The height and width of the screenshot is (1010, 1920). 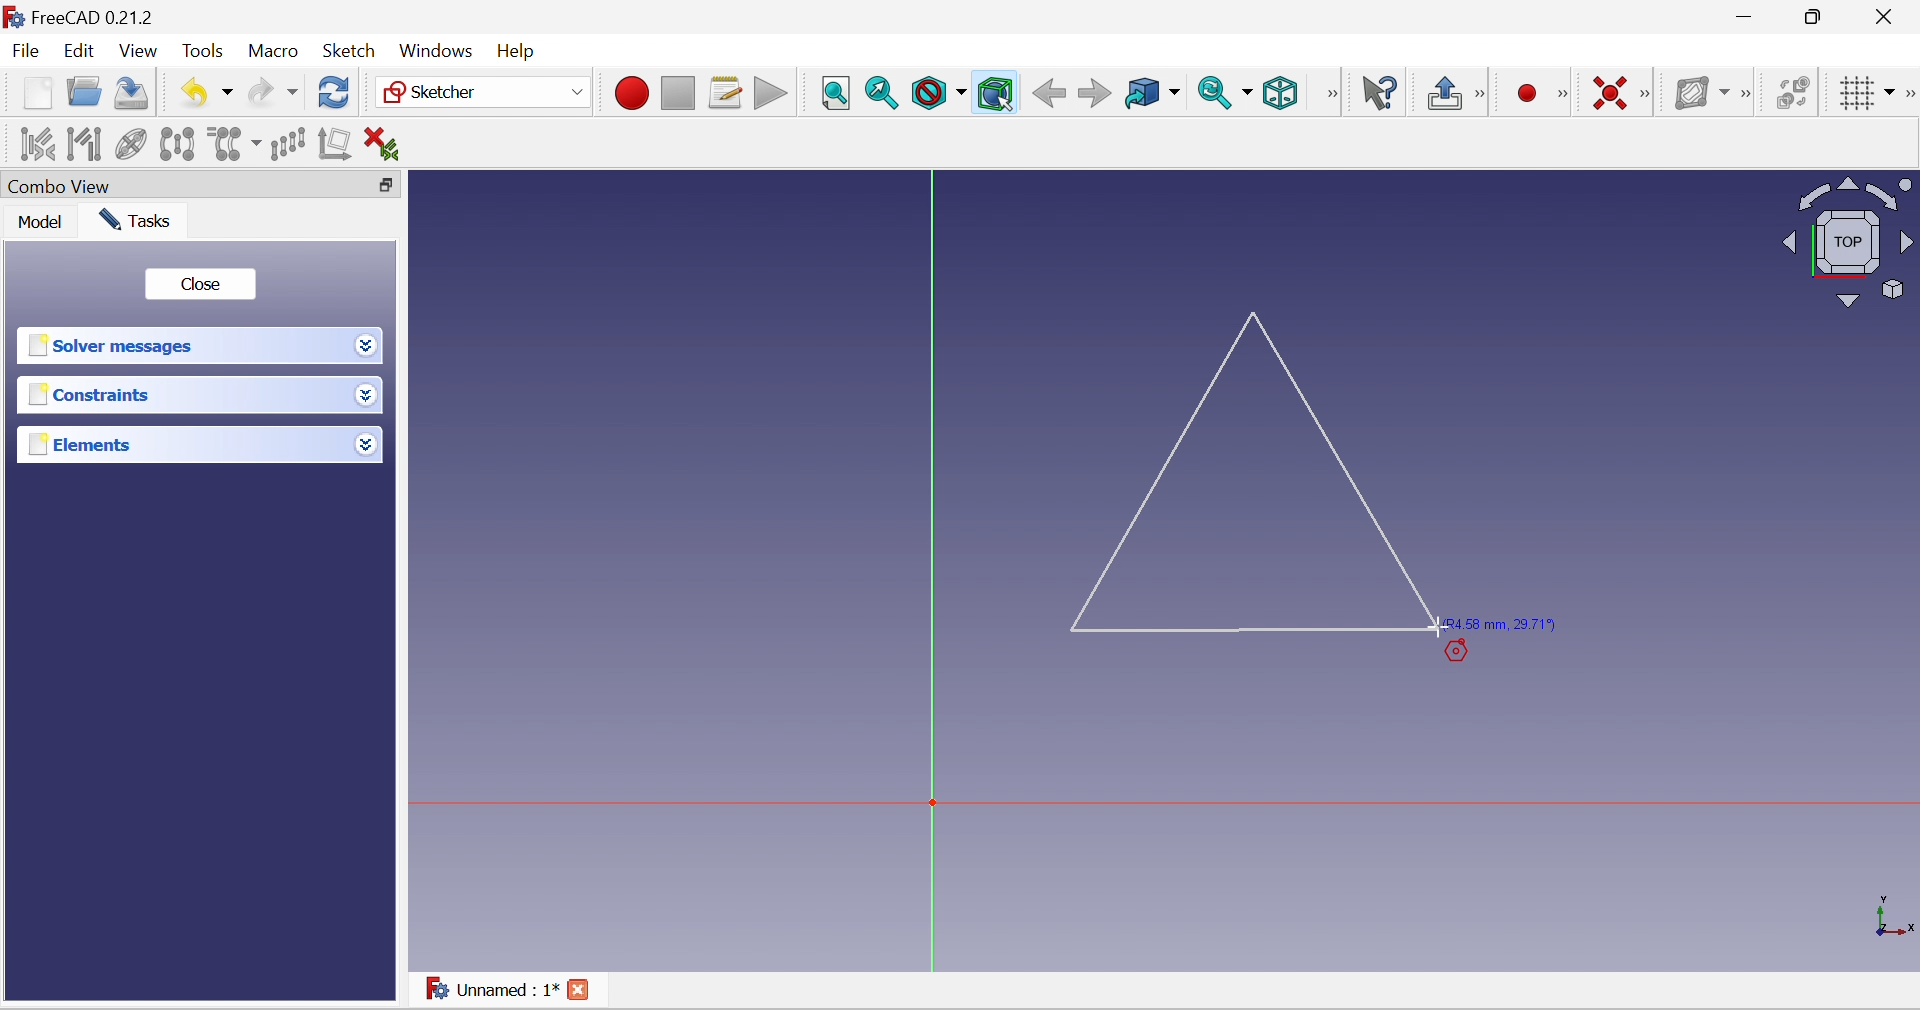 What do you see at coordinates (1645, 95) in the screenshot?
I see `[Sketcher constraints]` at bounding box center [1645, 95].